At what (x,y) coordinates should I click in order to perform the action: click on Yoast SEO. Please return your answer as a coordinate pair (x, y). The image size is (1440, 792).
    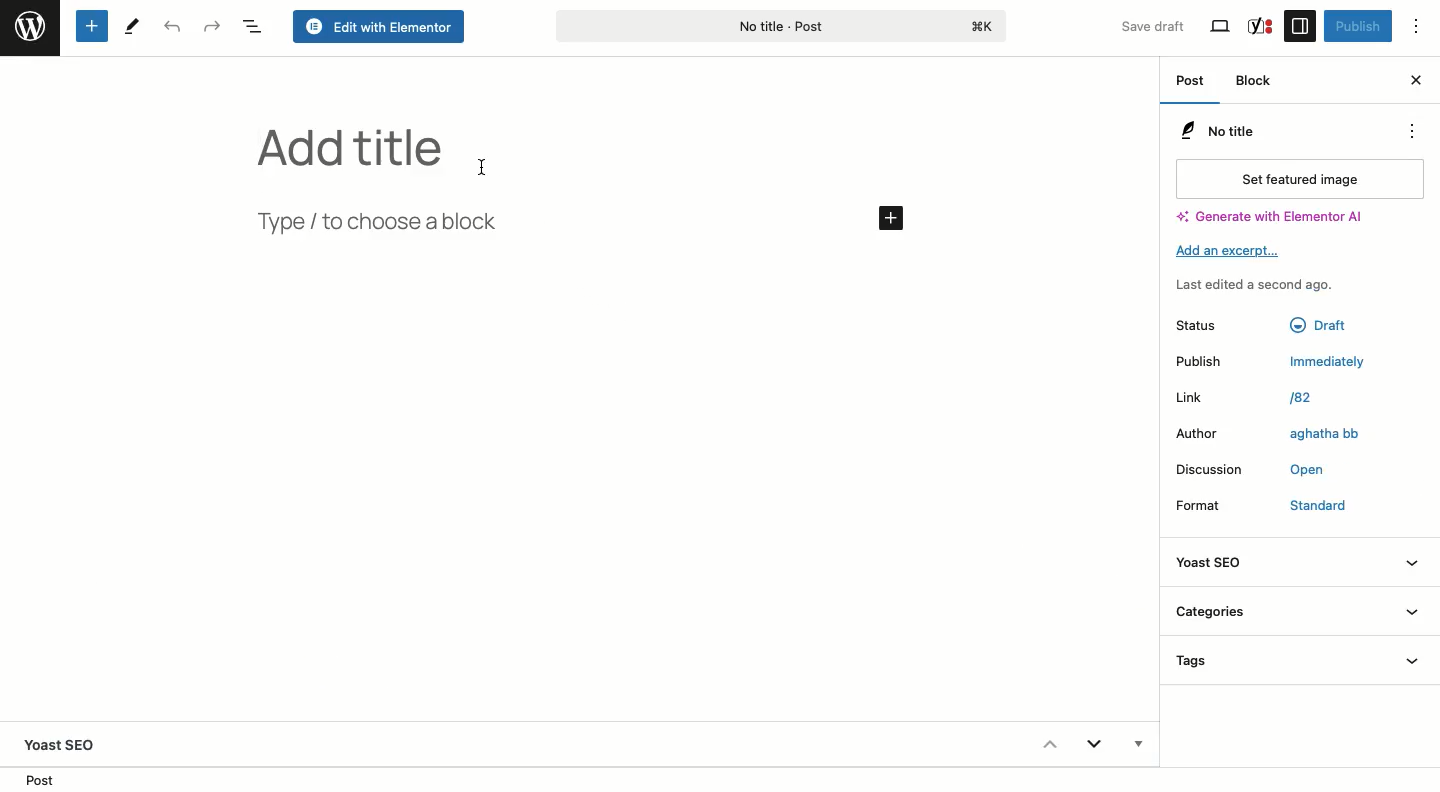
    Looking at the image, I should click on (69, 744).